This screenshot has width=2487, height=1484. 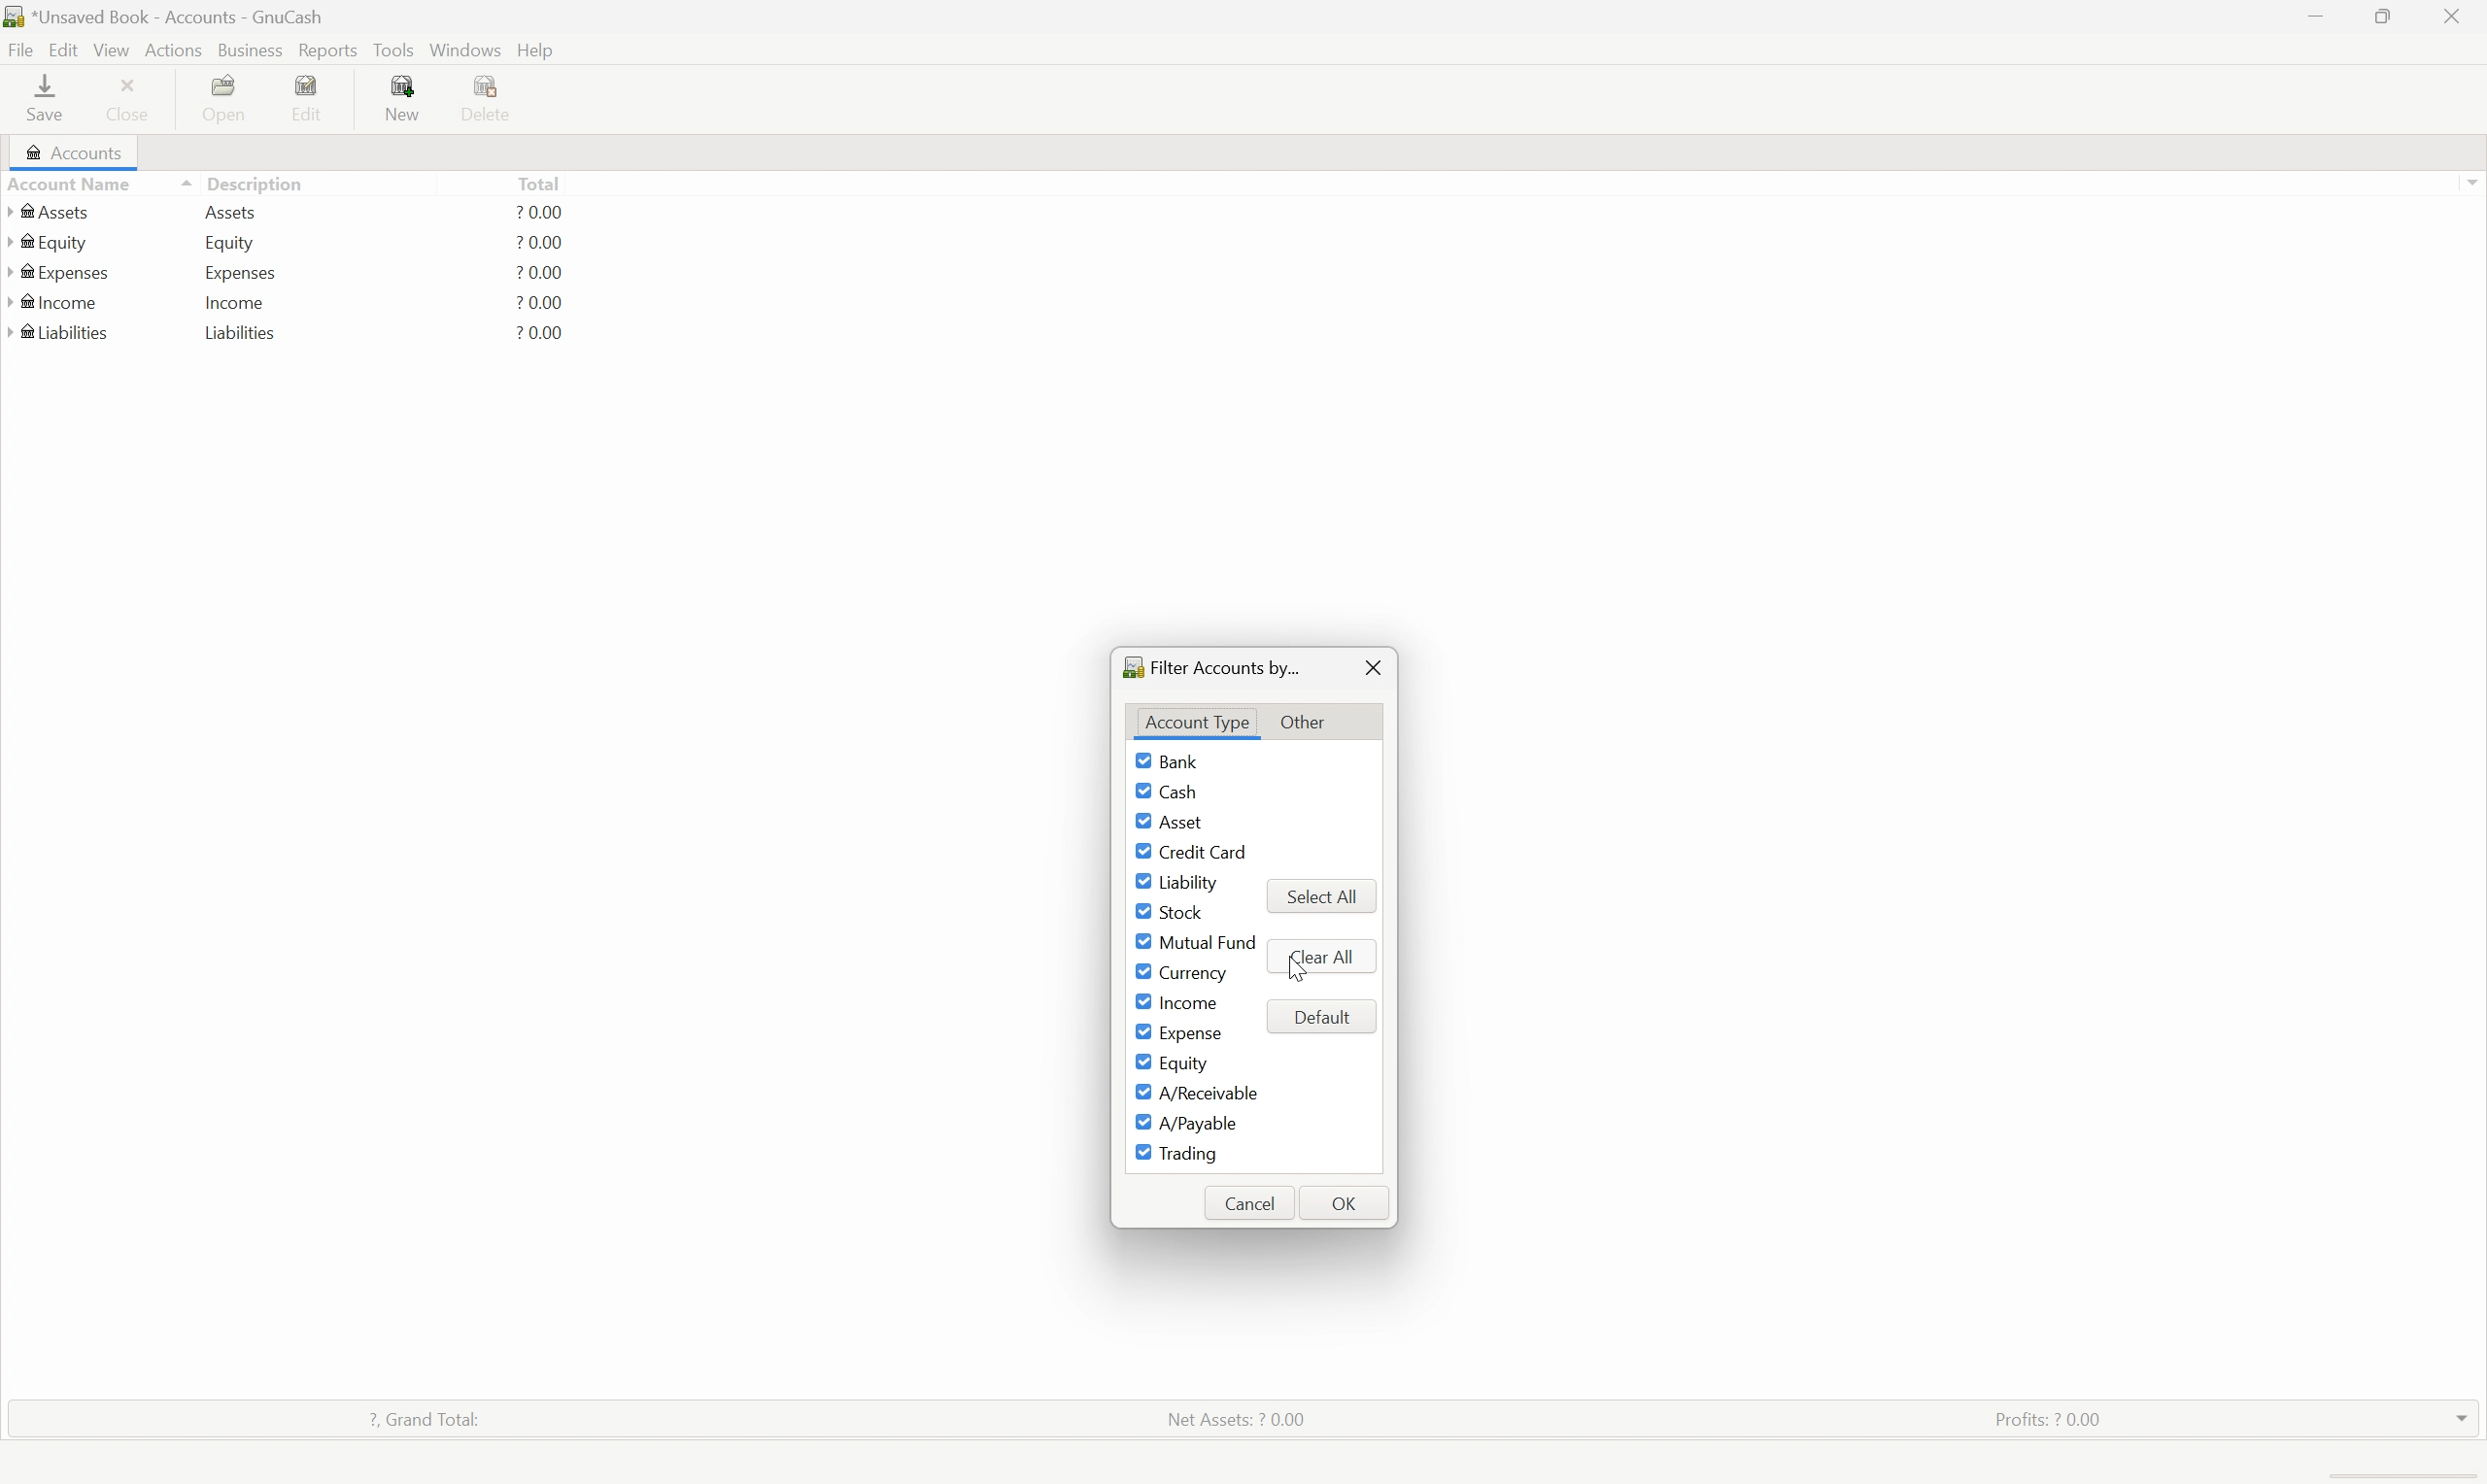 I want to click on Tools, so click(x=392, y=49).